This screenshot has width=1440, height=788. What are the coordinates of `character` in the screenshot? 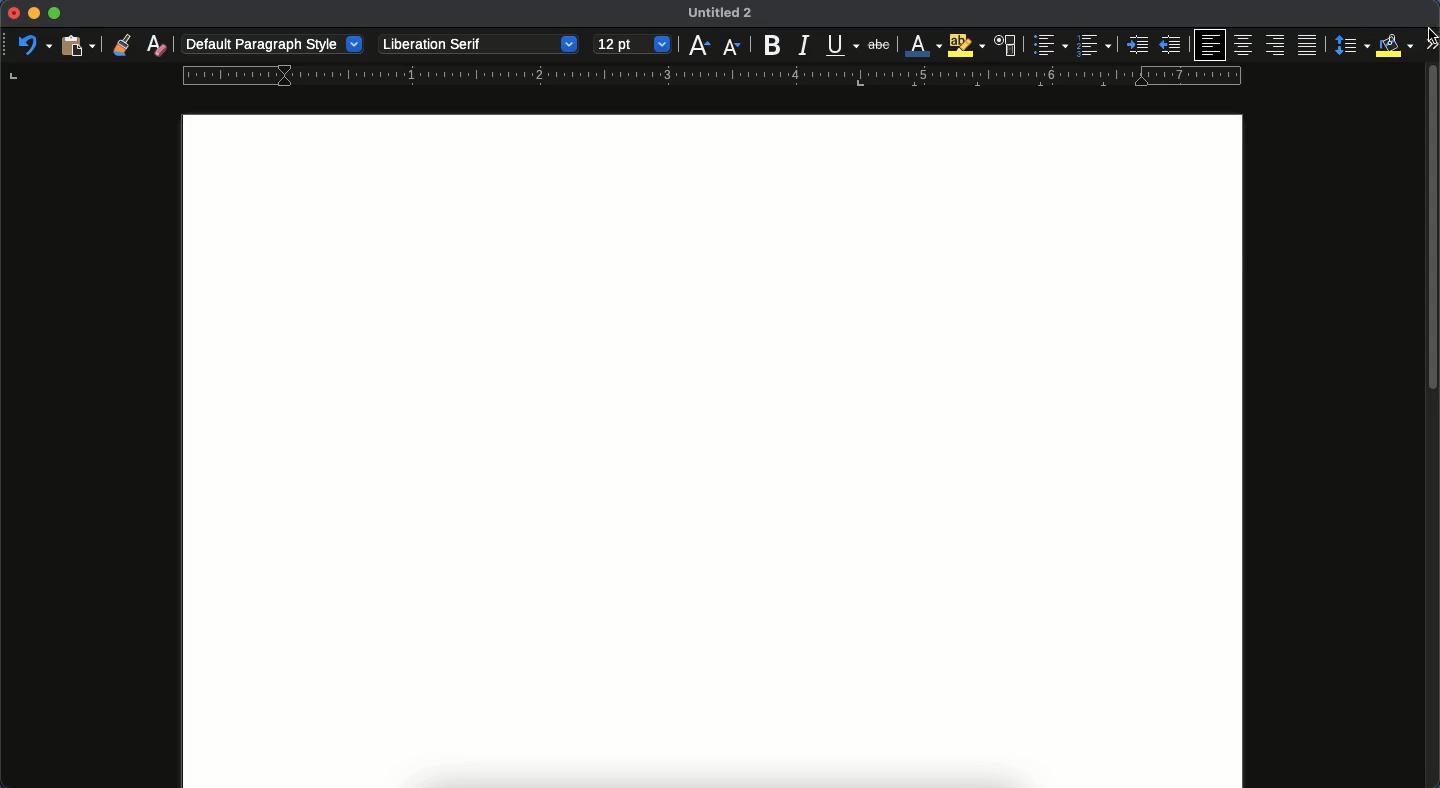 It's located at (1006, 45).